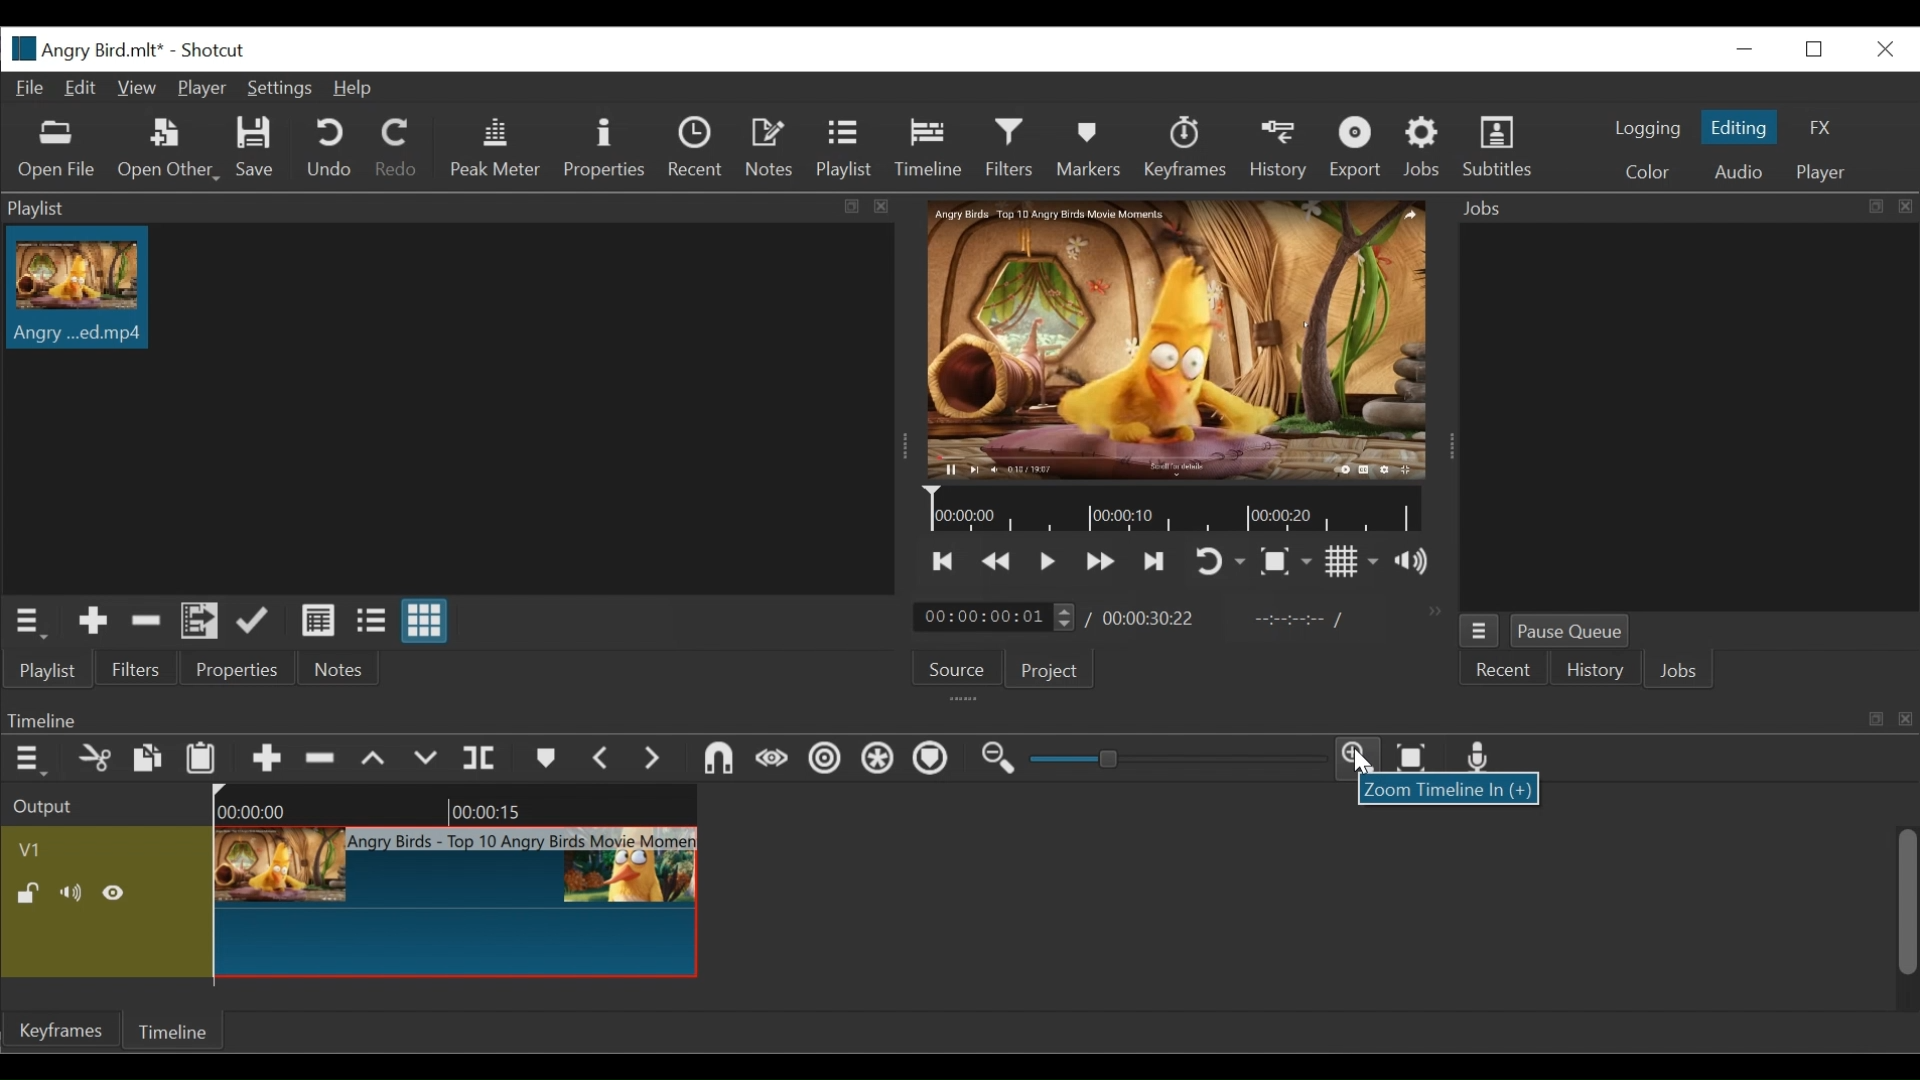  Describe the element at coordinates (321, 759) in the screenshot. I see `Ripple Delete` at that location.